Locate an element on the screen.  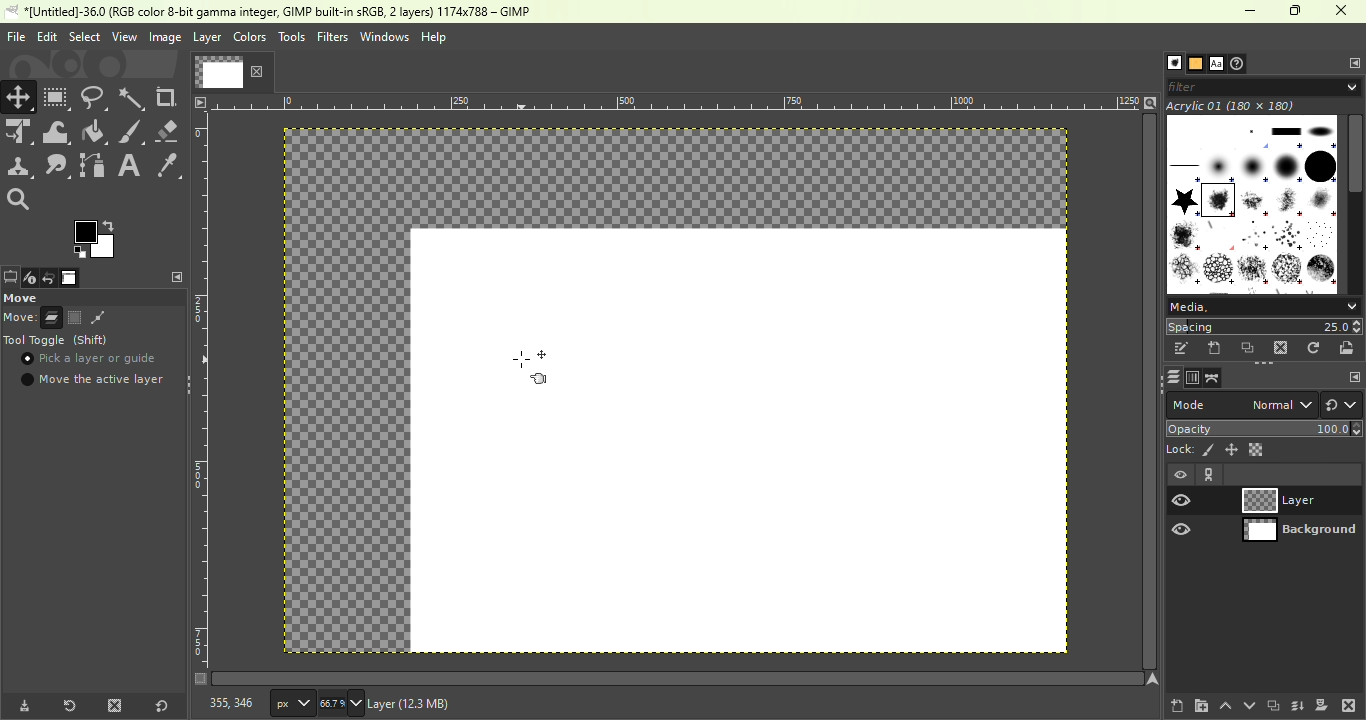
Delete the brushes is located at coordinates (1283, 348).